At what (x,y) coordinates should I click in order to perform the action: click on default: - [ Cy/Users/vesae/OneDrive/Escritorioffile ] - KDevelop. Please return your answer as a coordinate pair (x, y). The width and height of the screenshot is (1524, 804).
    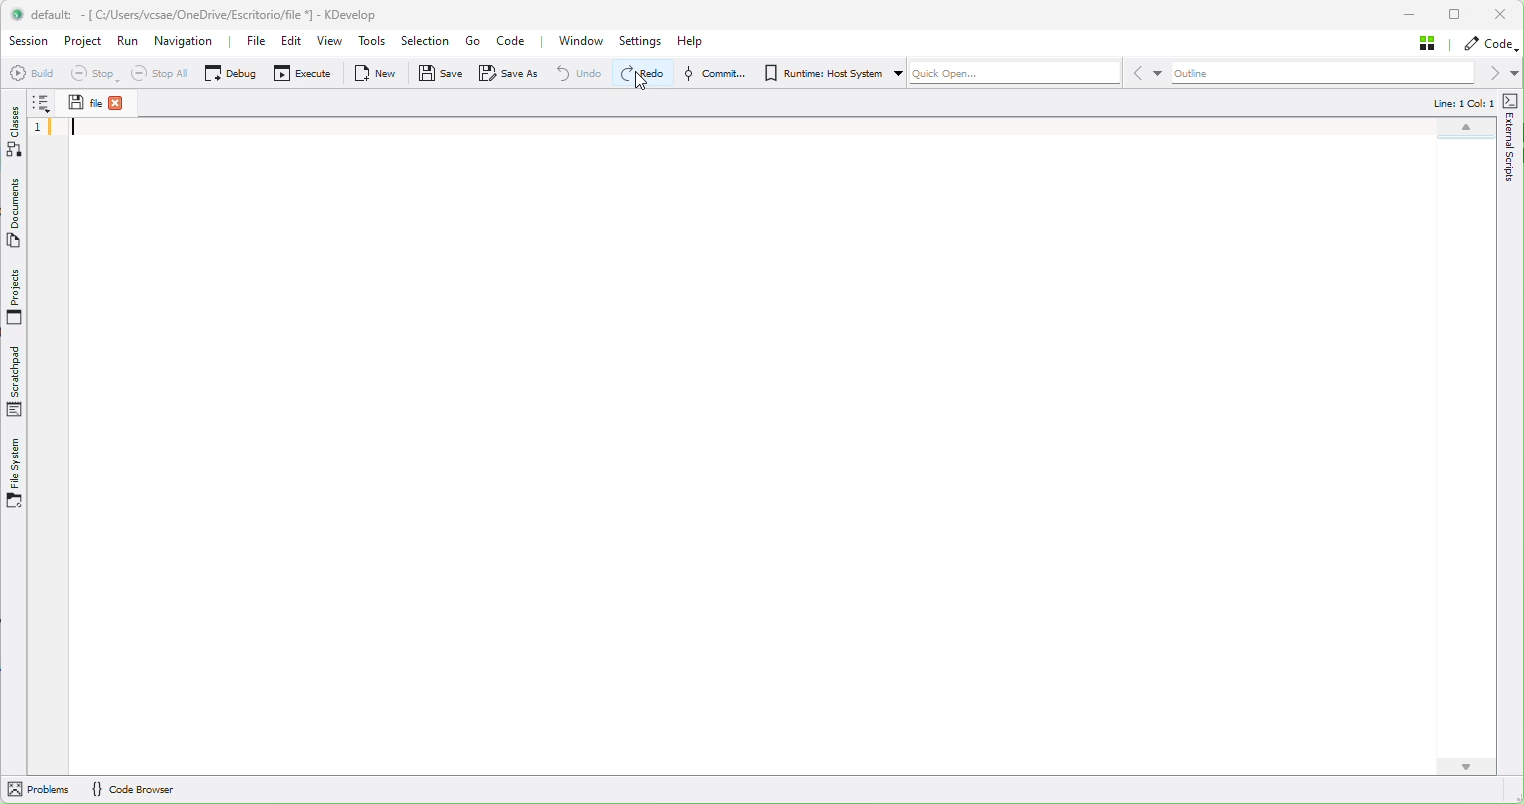
    Looking at the image, I should click on (203, 16).